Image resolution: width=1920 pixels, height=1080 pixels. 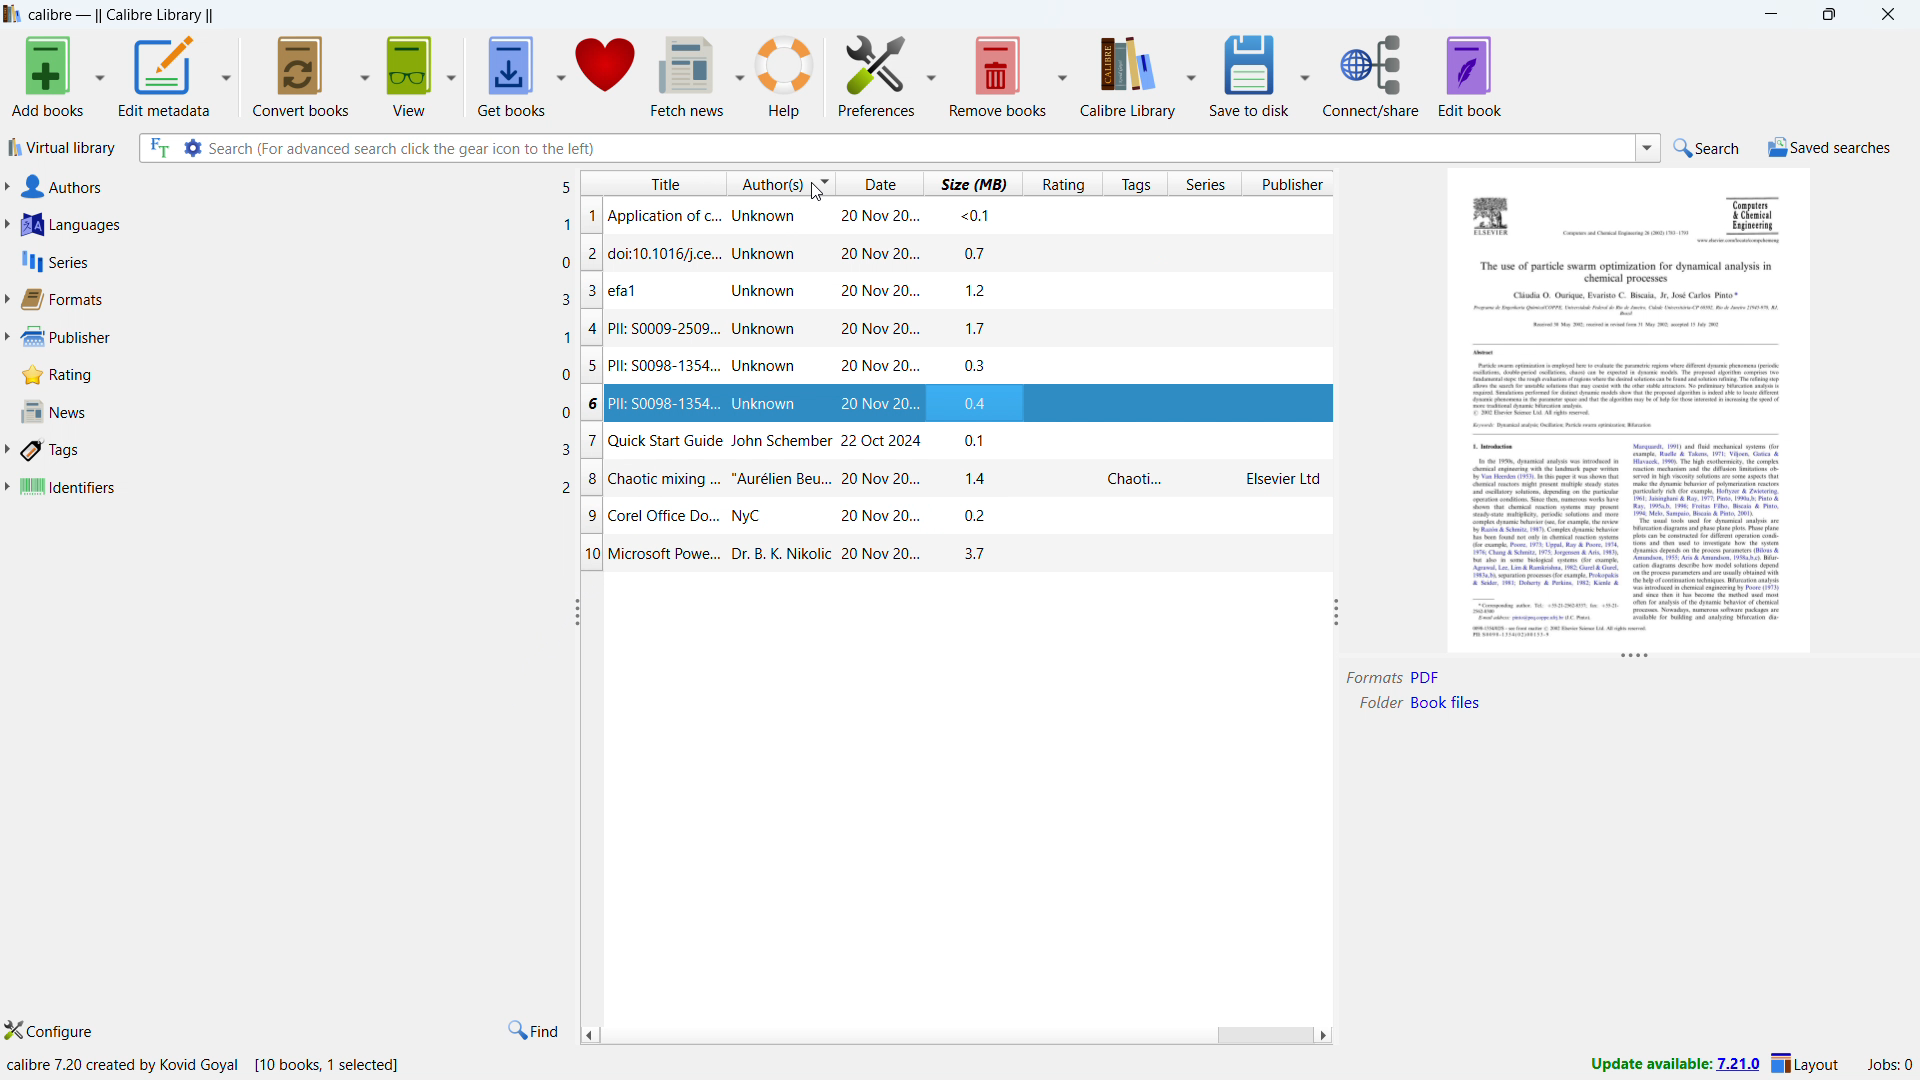 What do you see at coordinates (980, 476) in the screenshot?
I see `14` at bounding box center [980, 476].